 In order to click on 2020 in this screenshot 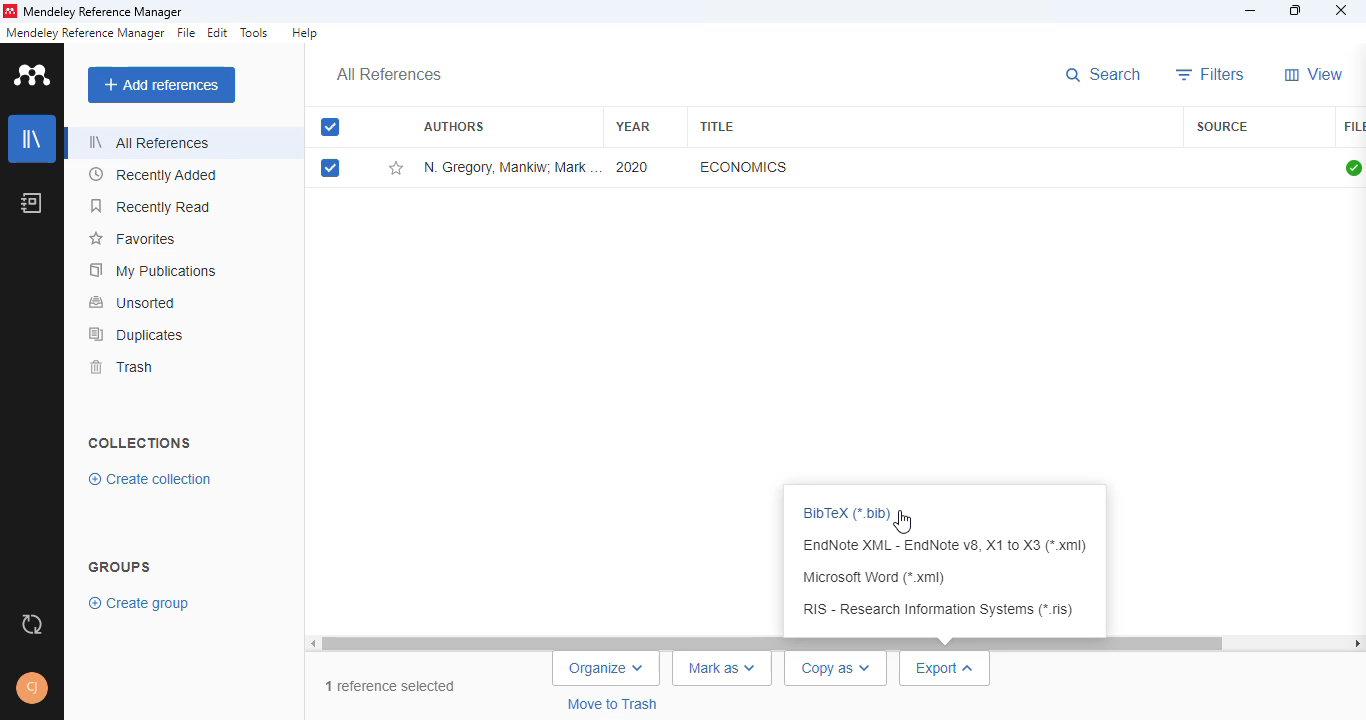, I will do `click(633, 167)`.